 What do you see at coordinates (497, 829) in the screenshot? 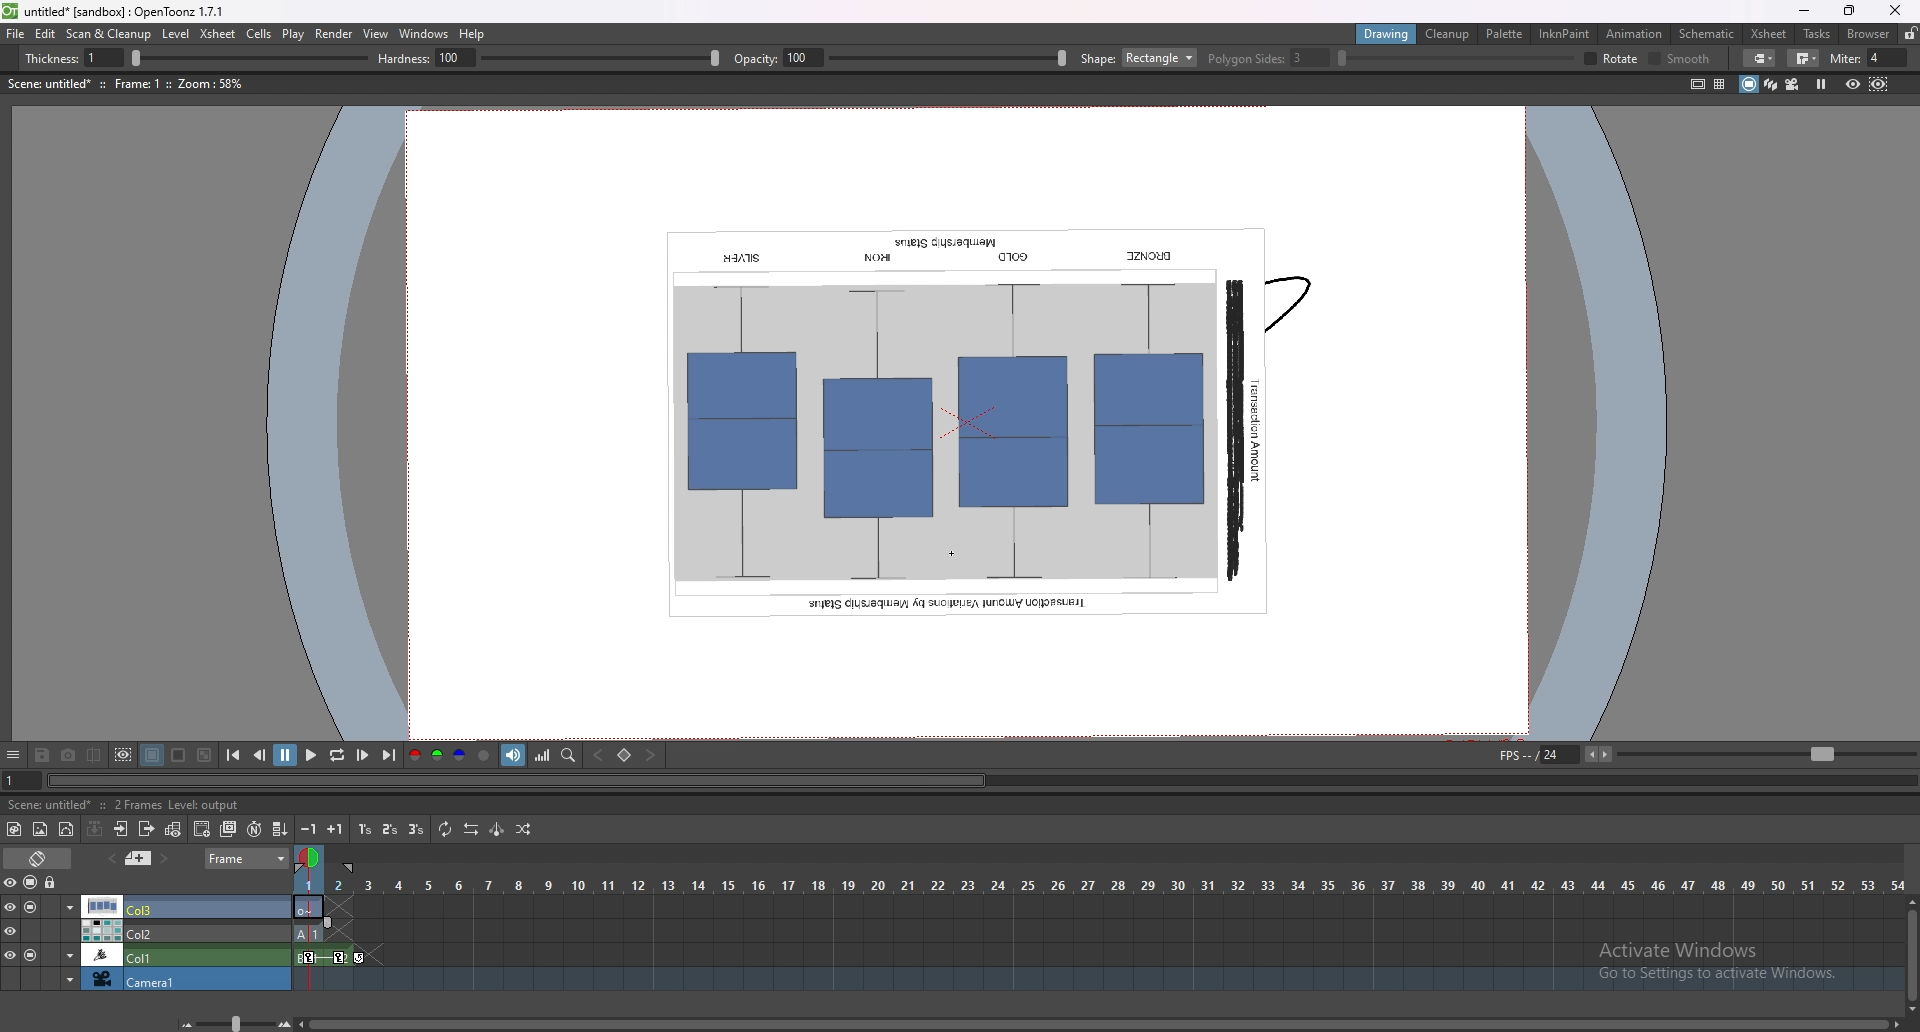
I see `swing` at bounding box center [497, 829].